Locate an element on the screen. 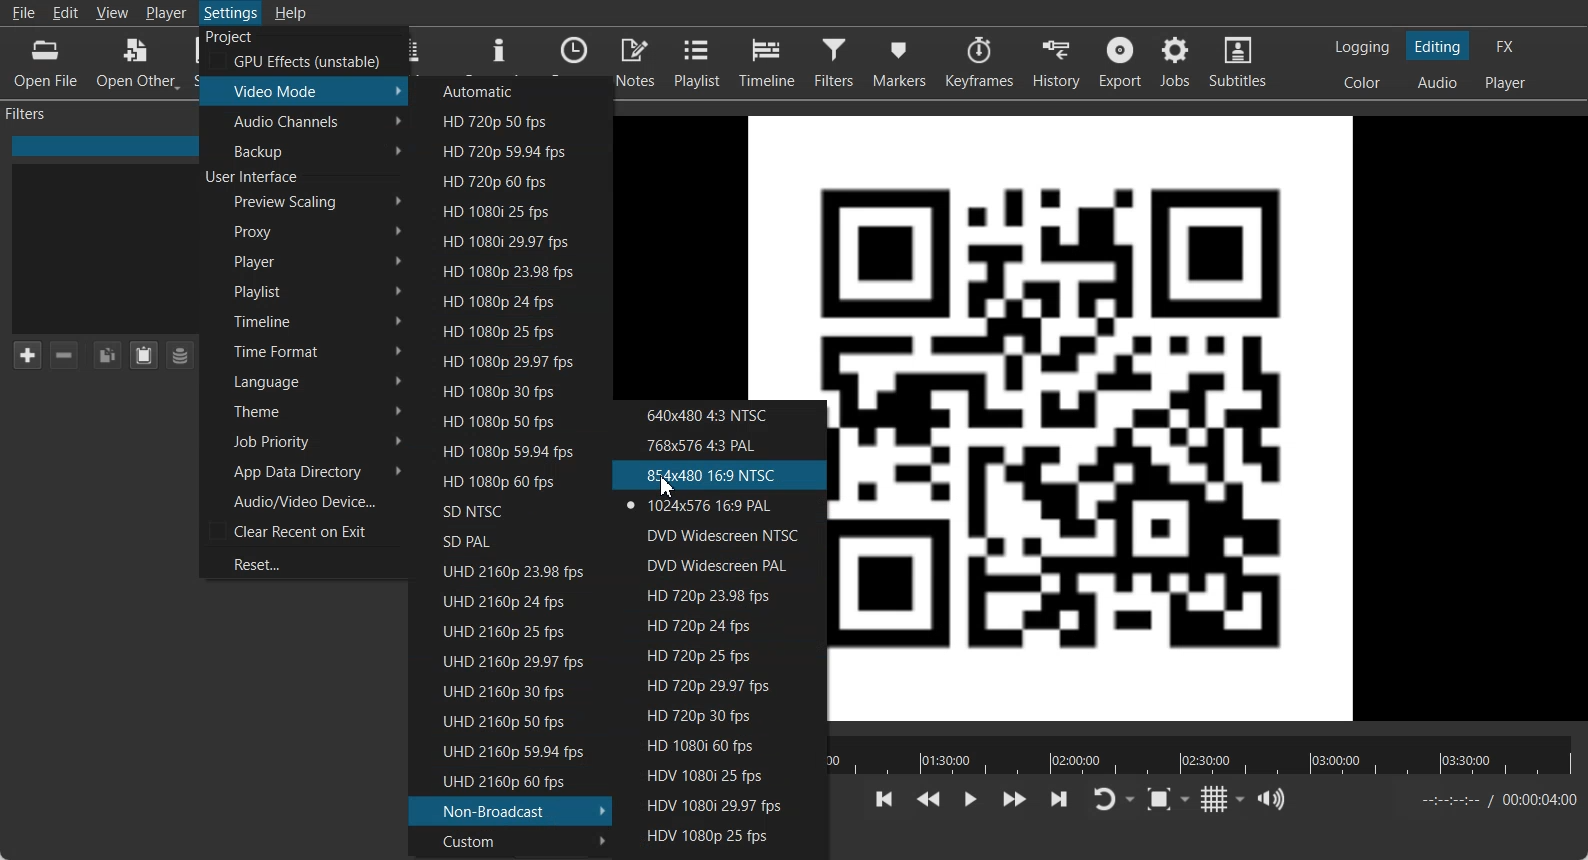 The height and width of the screenshot is (860, 1588). Switch to the Editing layout is located at coordinates (1439, 46).